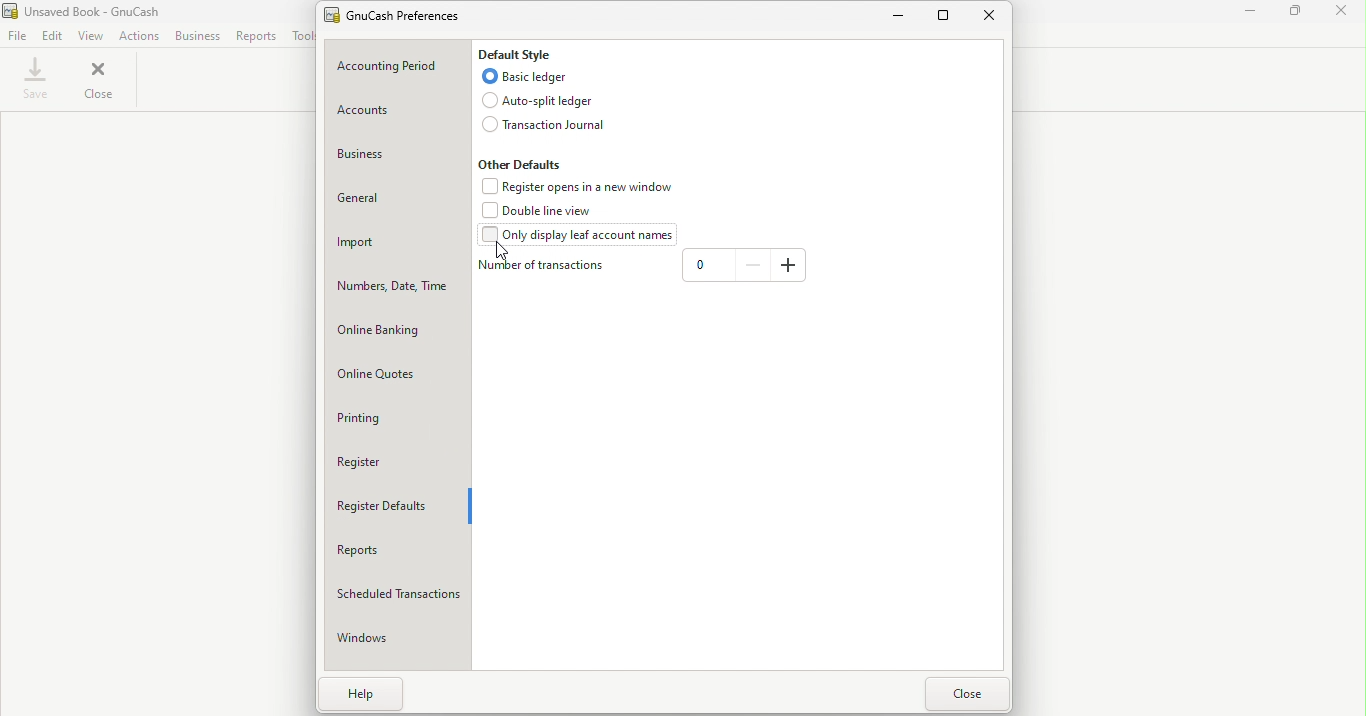  What do you see at coordinates (17, 35) in the screenshot?
I see `File` at bounding box center [17, 35].